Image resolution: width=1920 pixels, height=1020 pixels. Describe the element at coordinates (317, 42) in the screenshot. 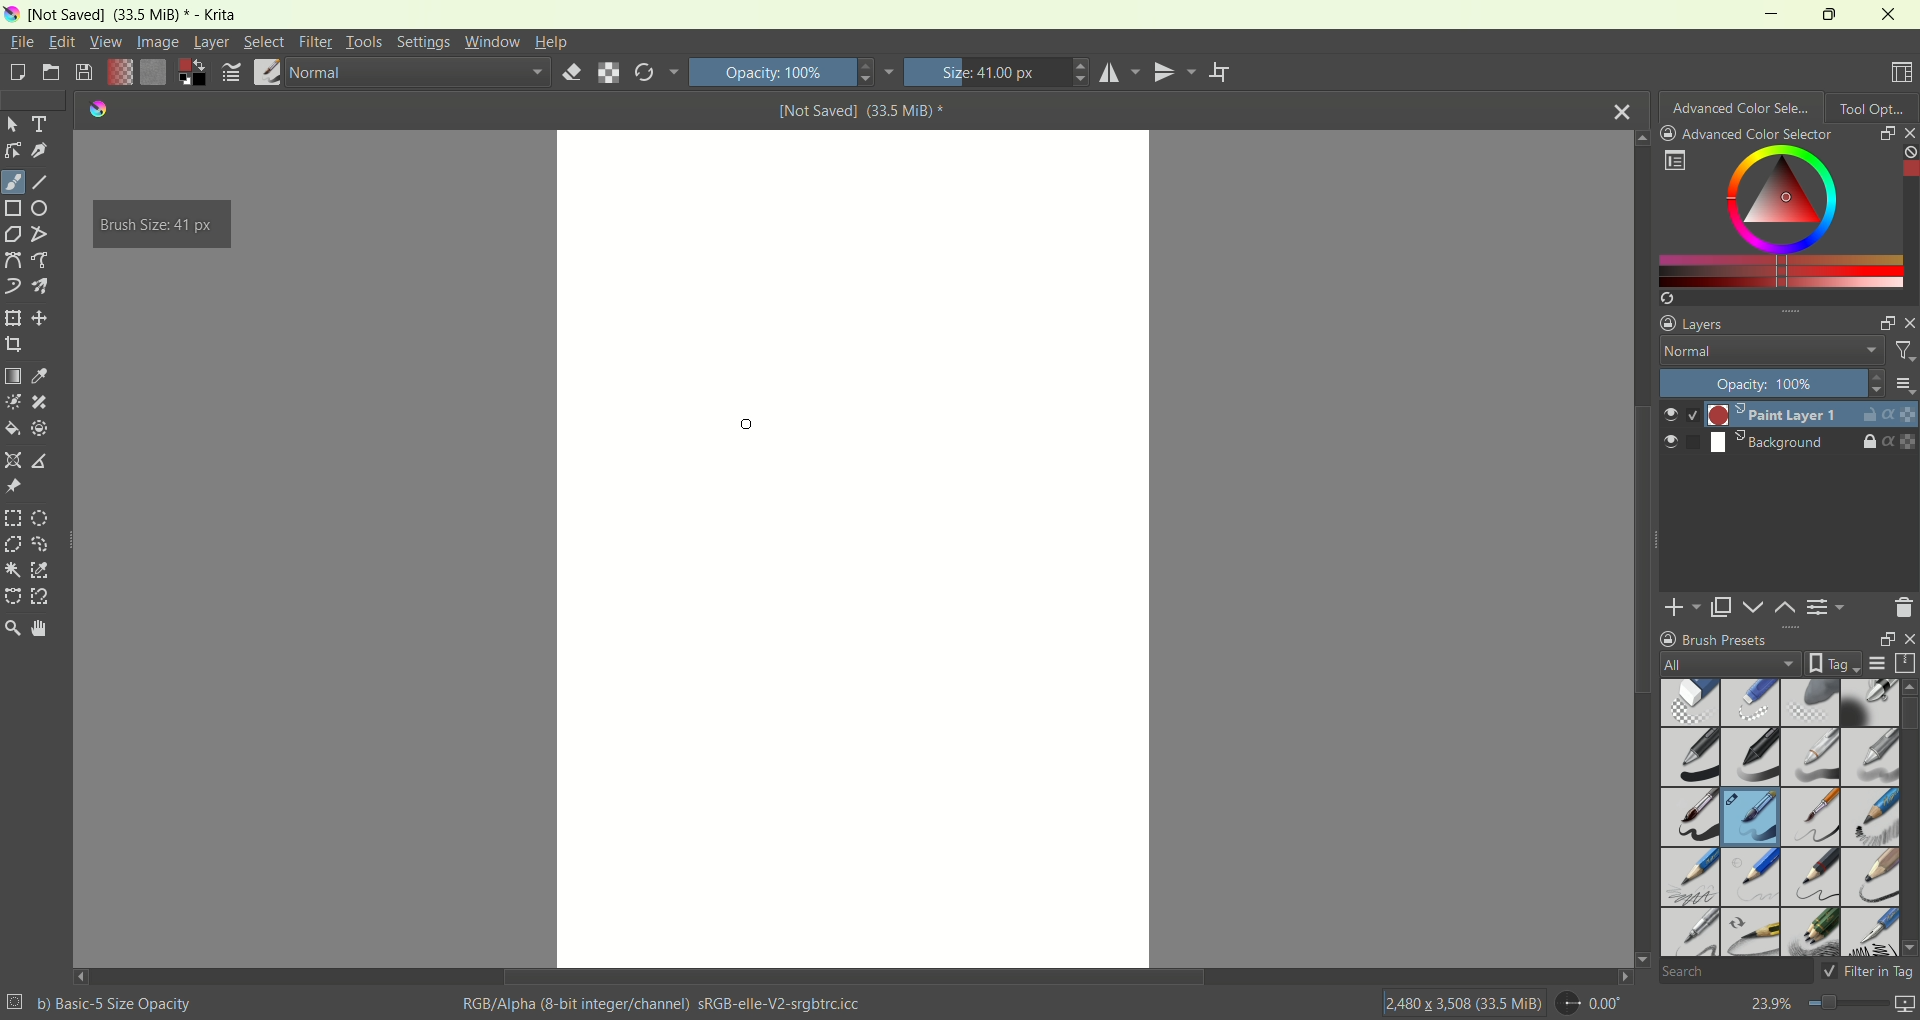

I see `filter` at that location.